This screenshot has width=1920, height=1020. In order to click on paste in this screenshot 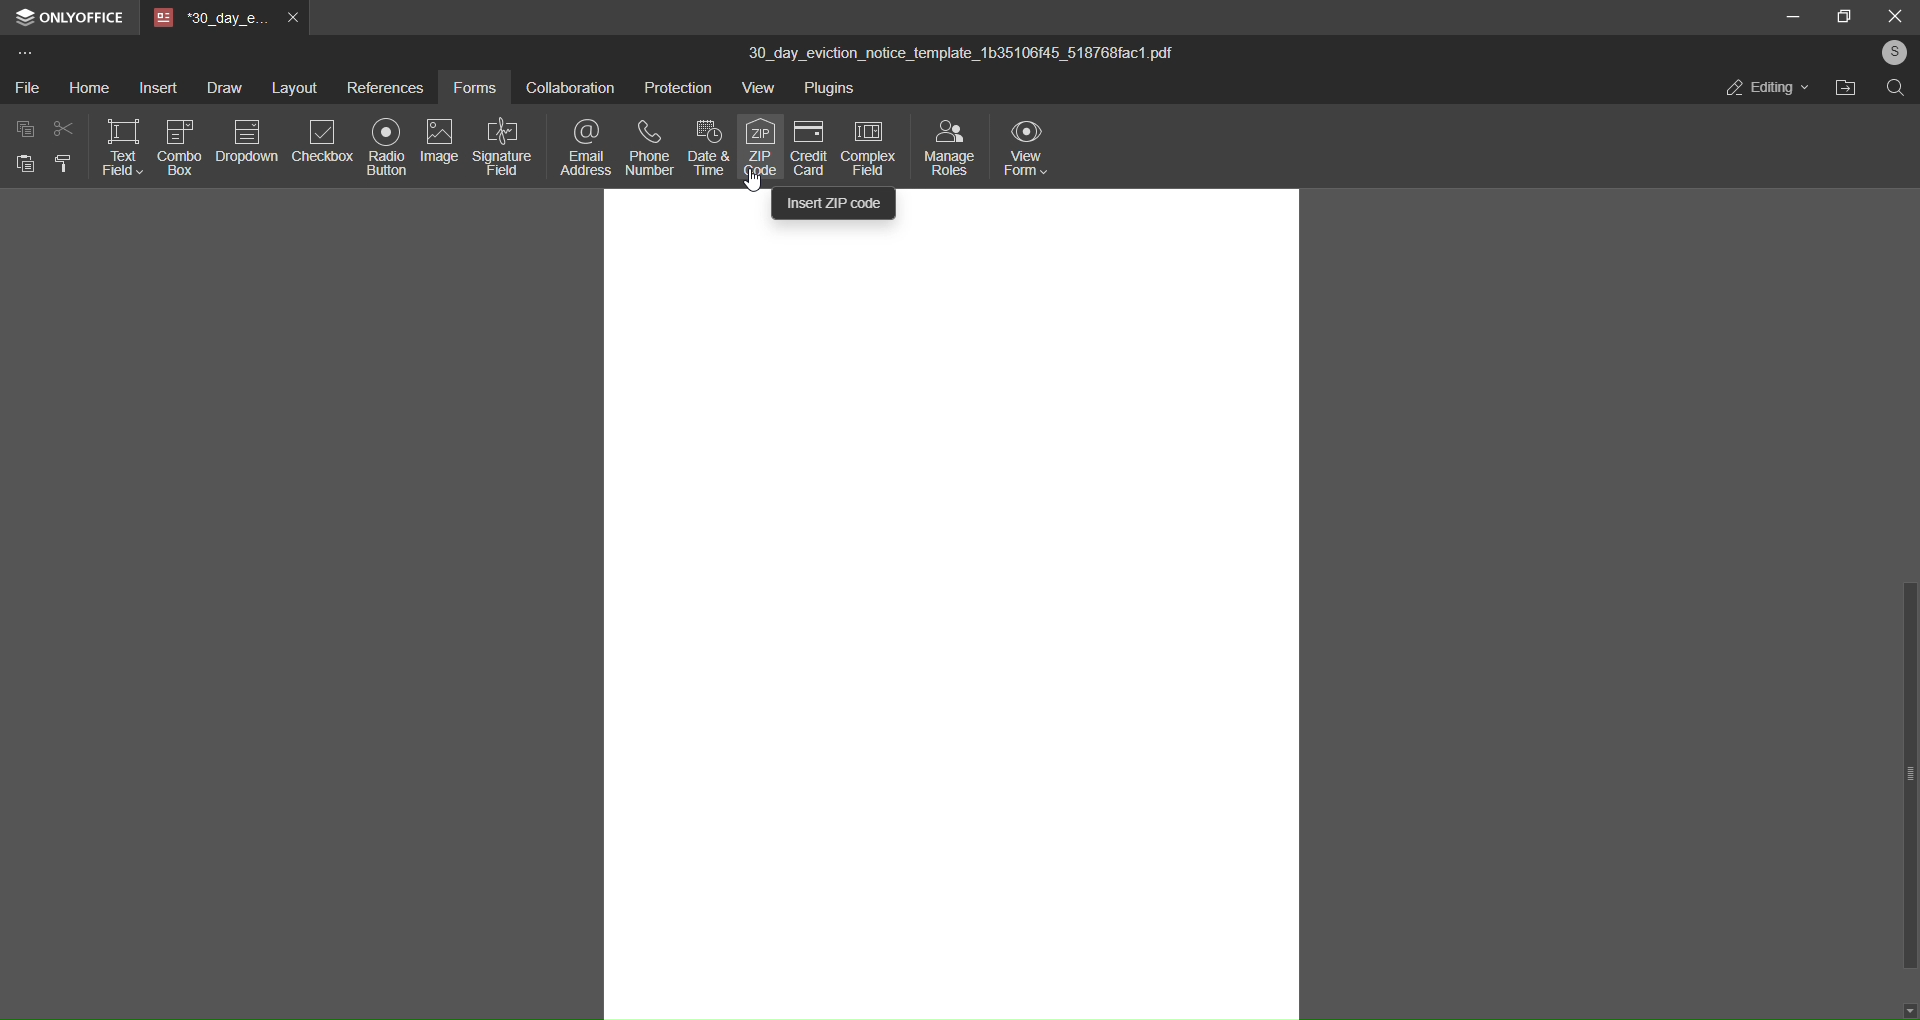, I will do `click(23, 163)`.